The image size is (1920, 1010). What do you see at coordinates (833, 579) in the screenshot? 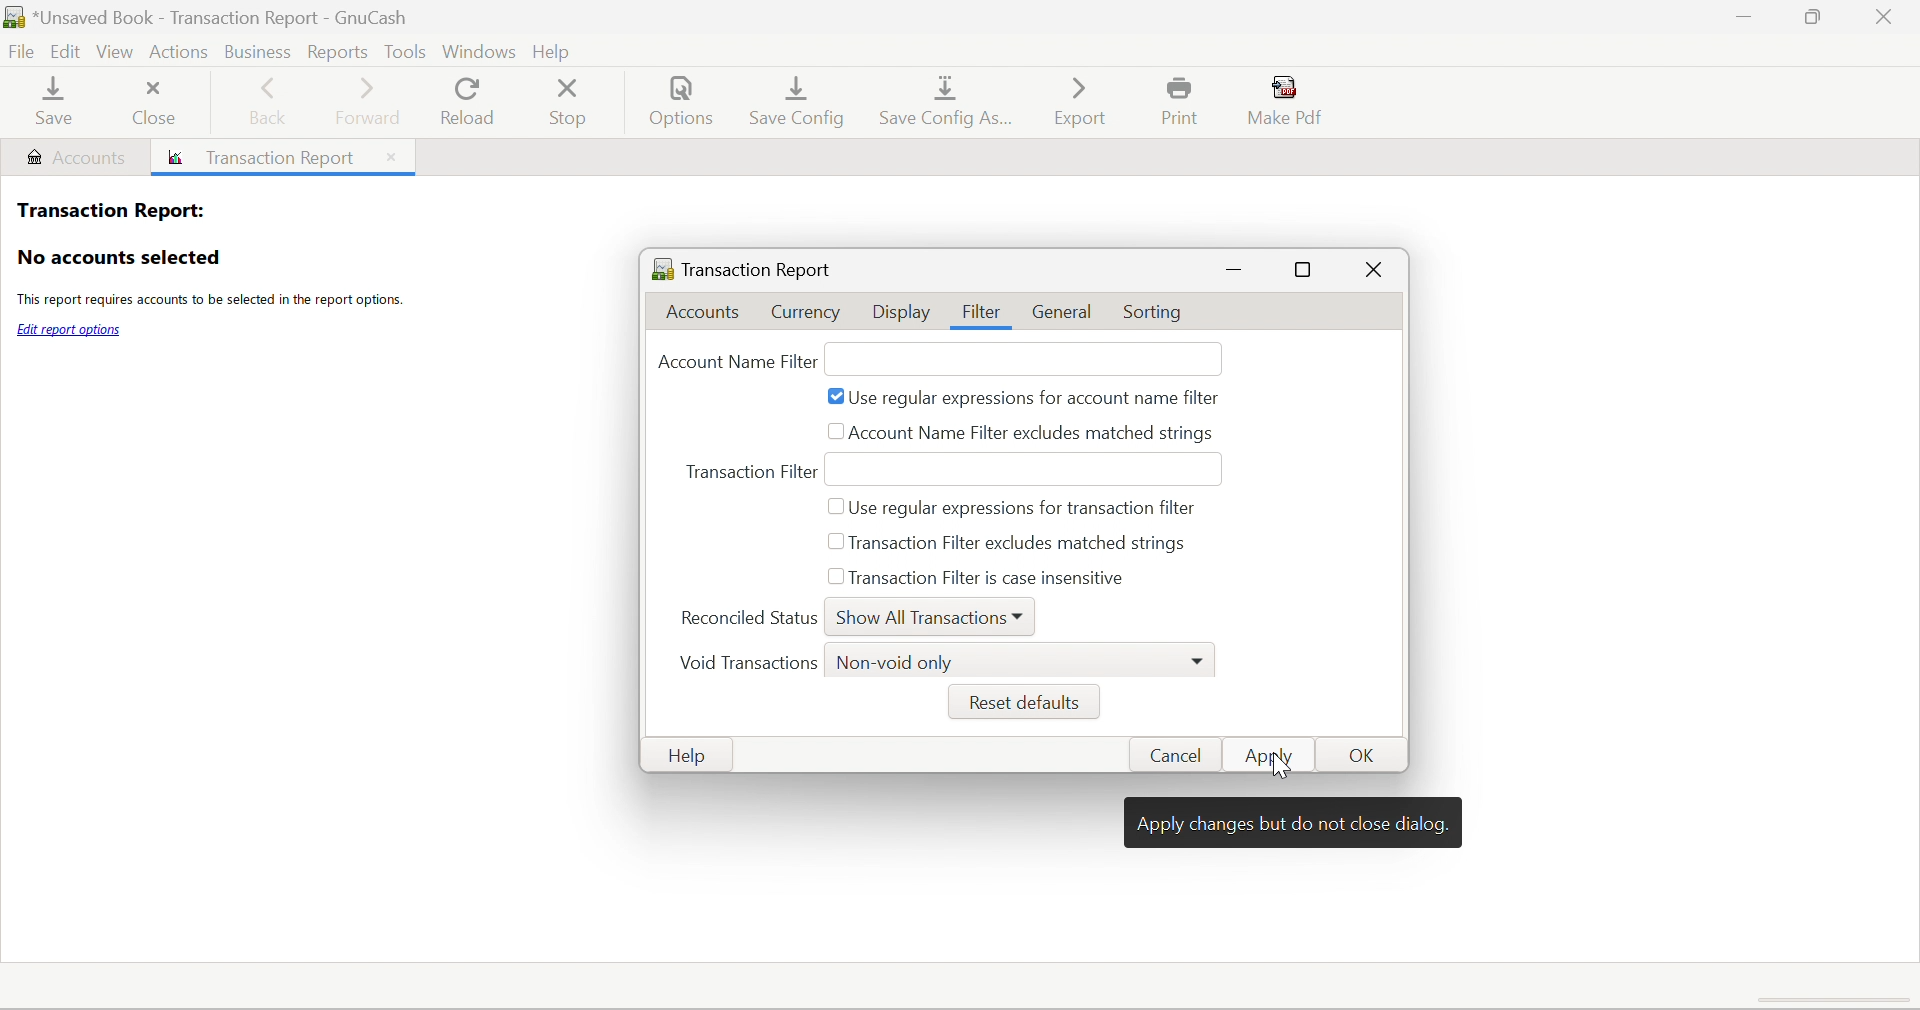
I see `Checkbox` at bounding box center [833, 579].